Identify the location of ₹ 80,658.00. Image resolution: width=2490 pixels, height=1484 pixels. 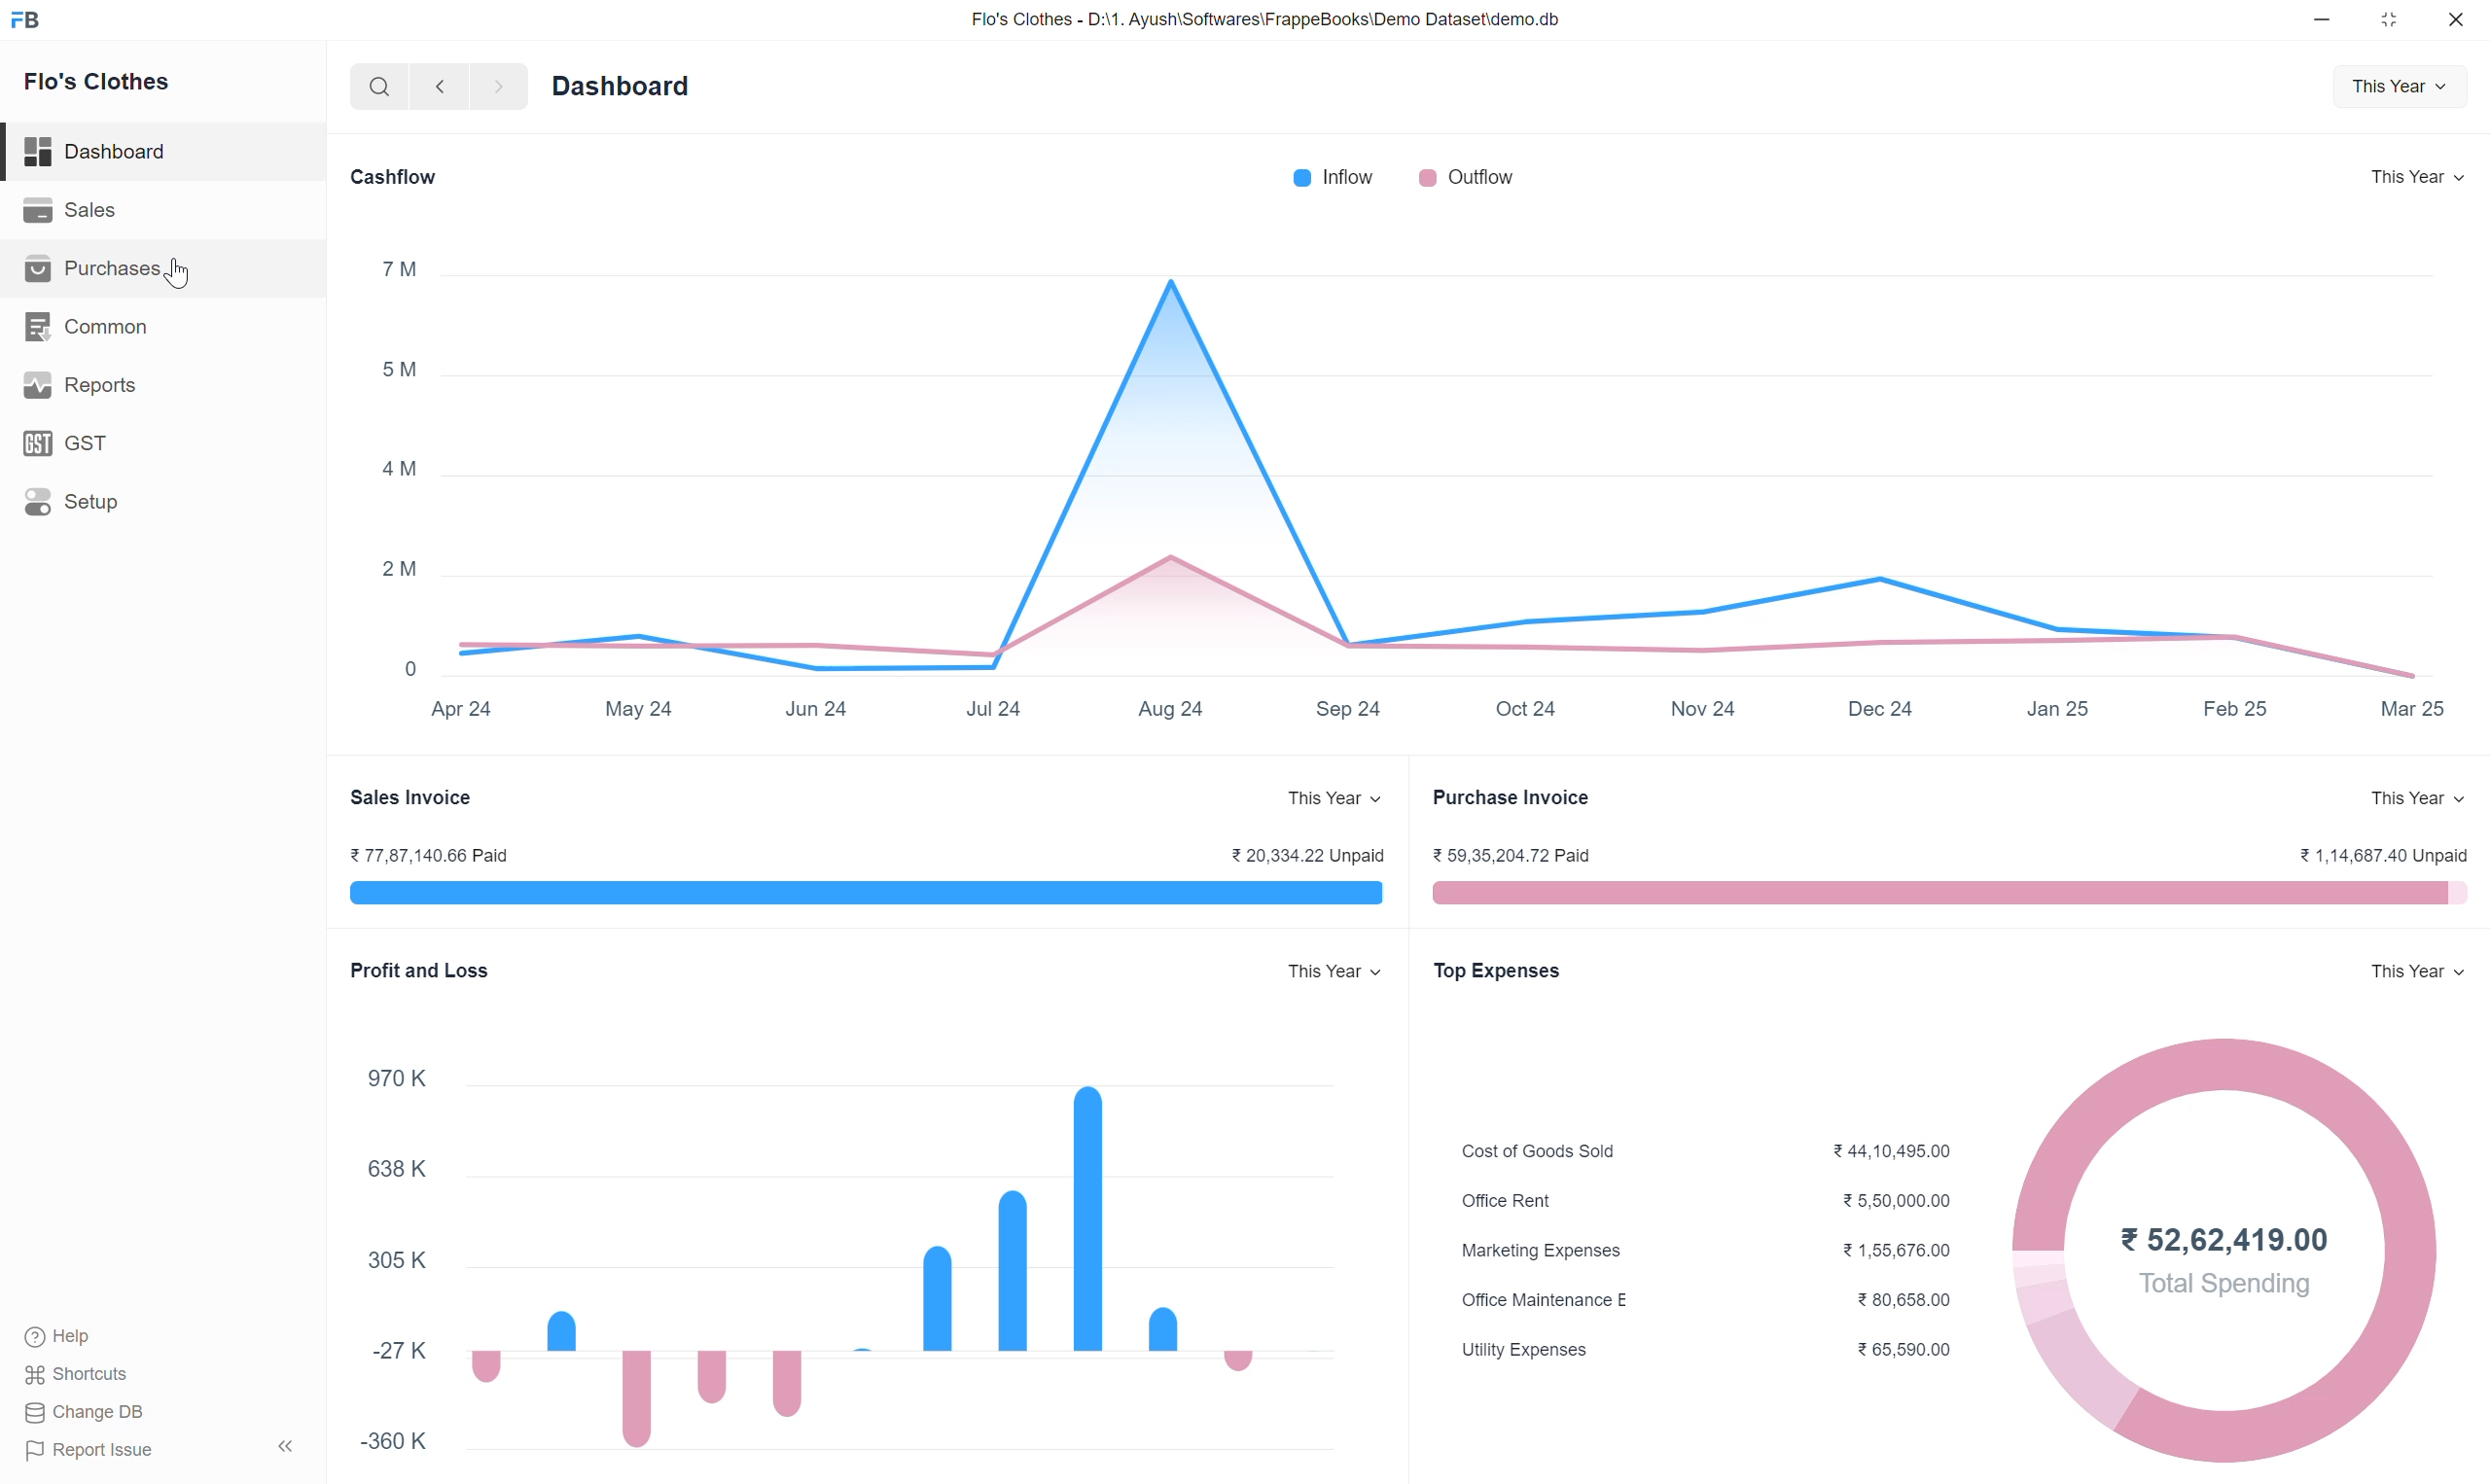
(1907, 1303).